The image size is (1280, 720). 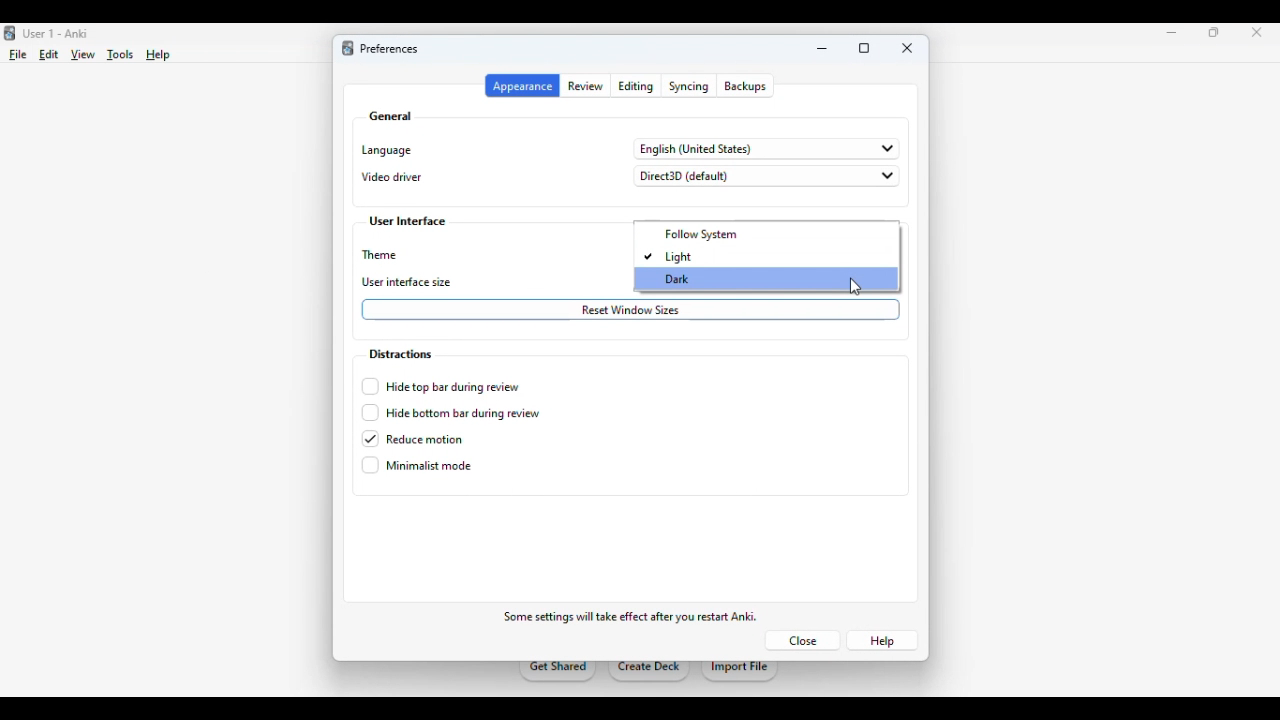 I want to click on appearance, so click(x=522, y=86).